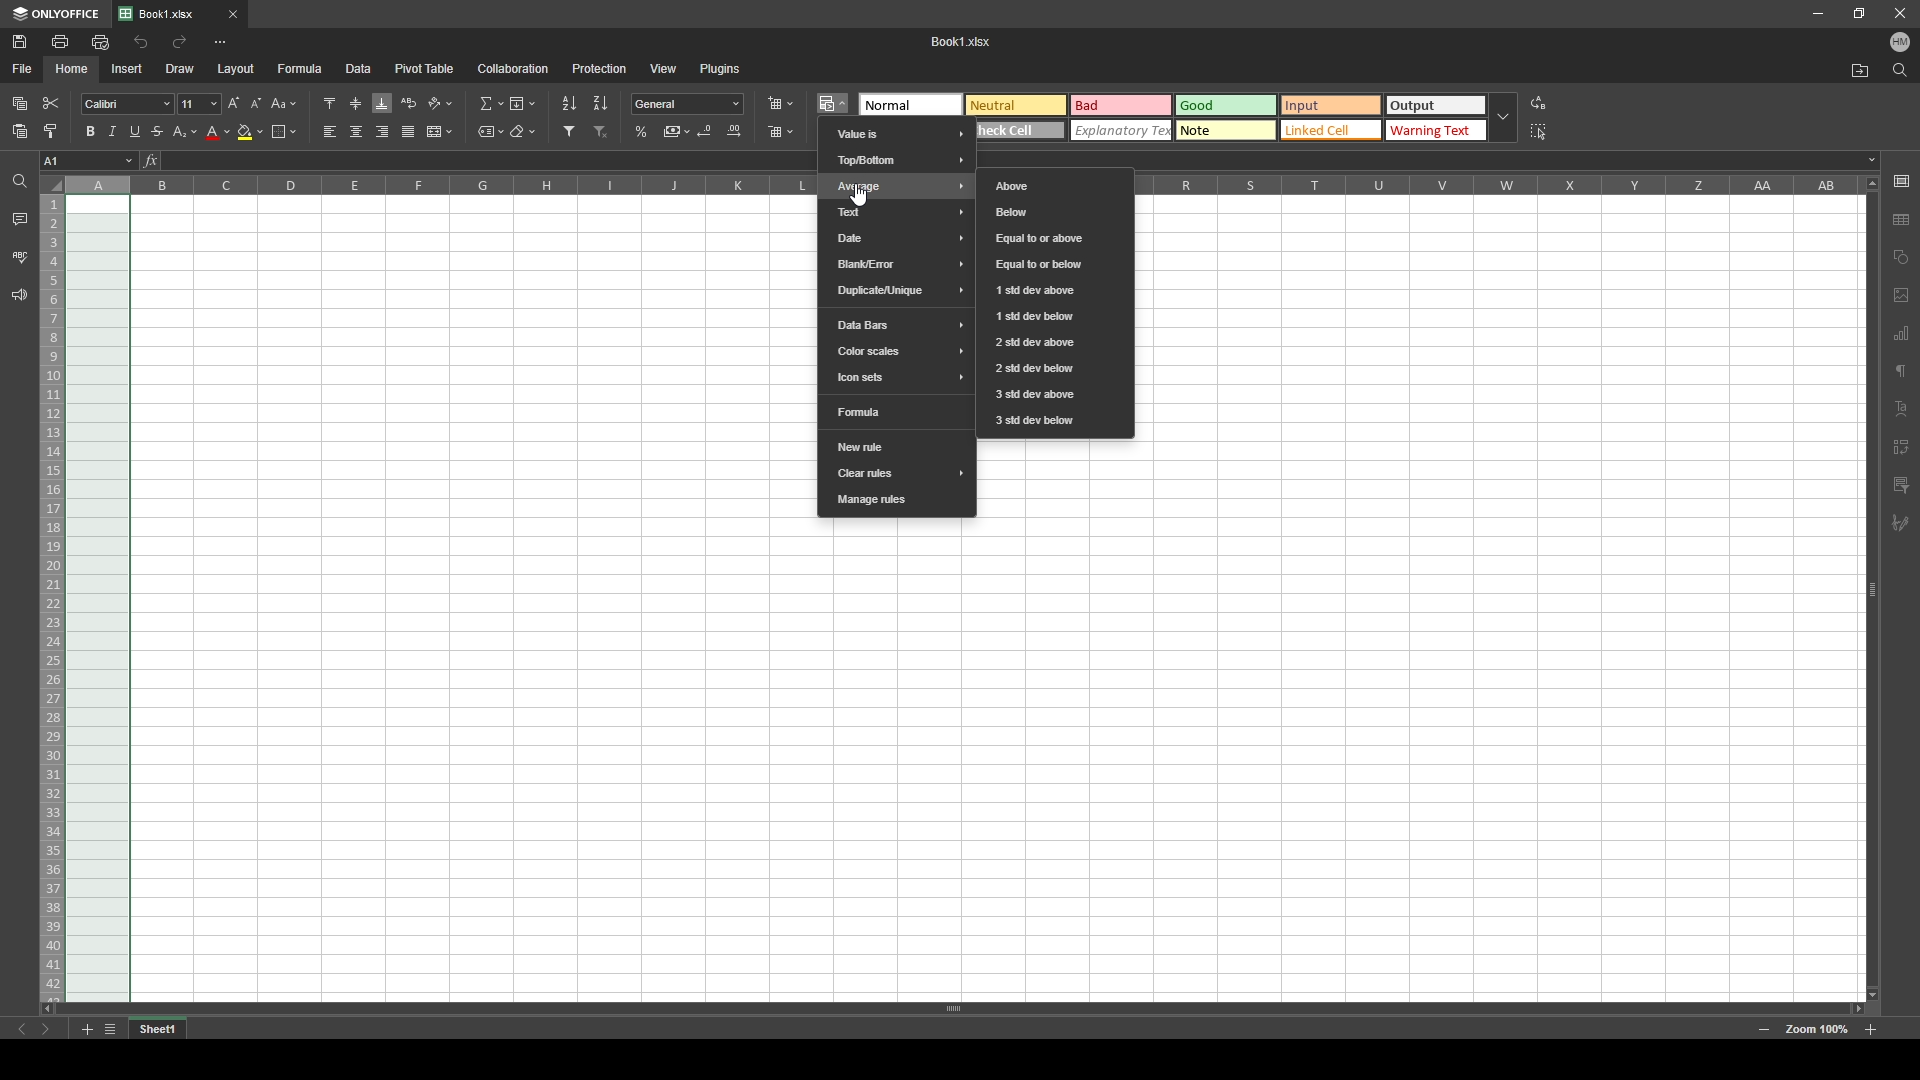 The height and width of the screenshot is (1080, 1920). What do you see at coordinates (236, 69) in the screenshot?
I see `layout` at bounding box center [236, 69].